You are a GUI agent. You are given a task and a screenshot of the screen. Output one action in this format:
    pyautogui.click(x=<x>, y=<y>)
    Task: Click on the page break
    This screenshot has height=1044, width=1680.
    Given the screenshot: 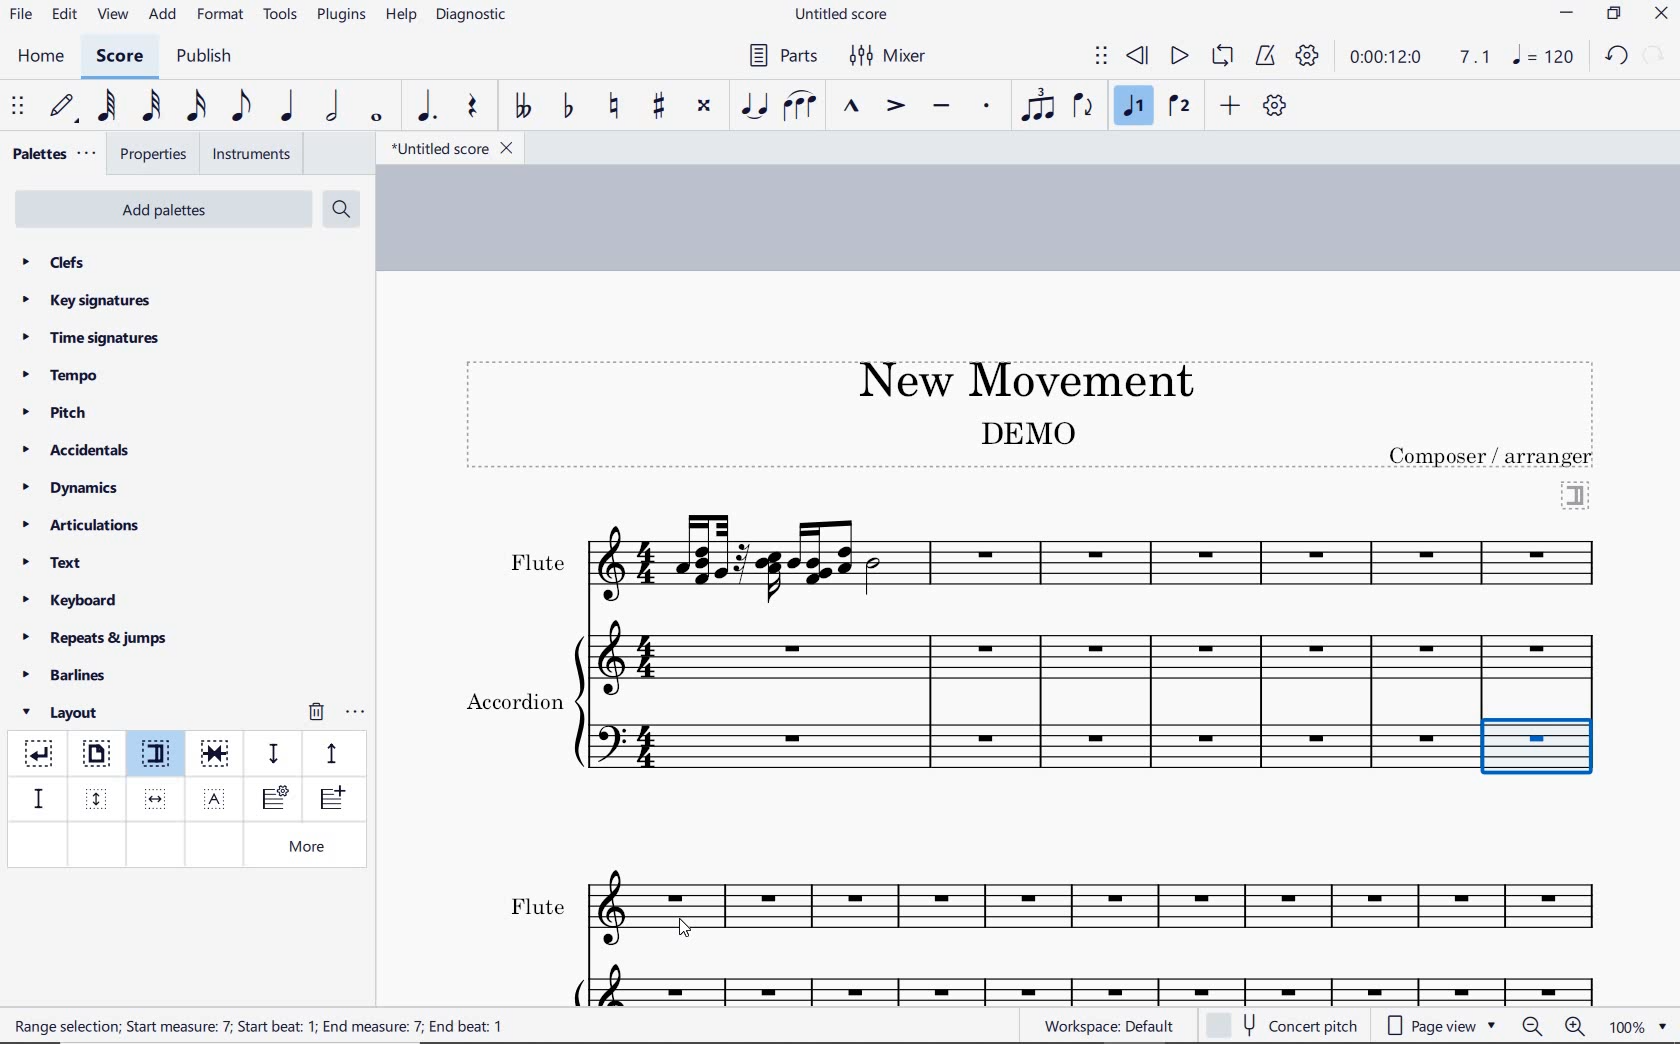 What is the action you would take?
    pyautogui.click(x=95, y=756)
    